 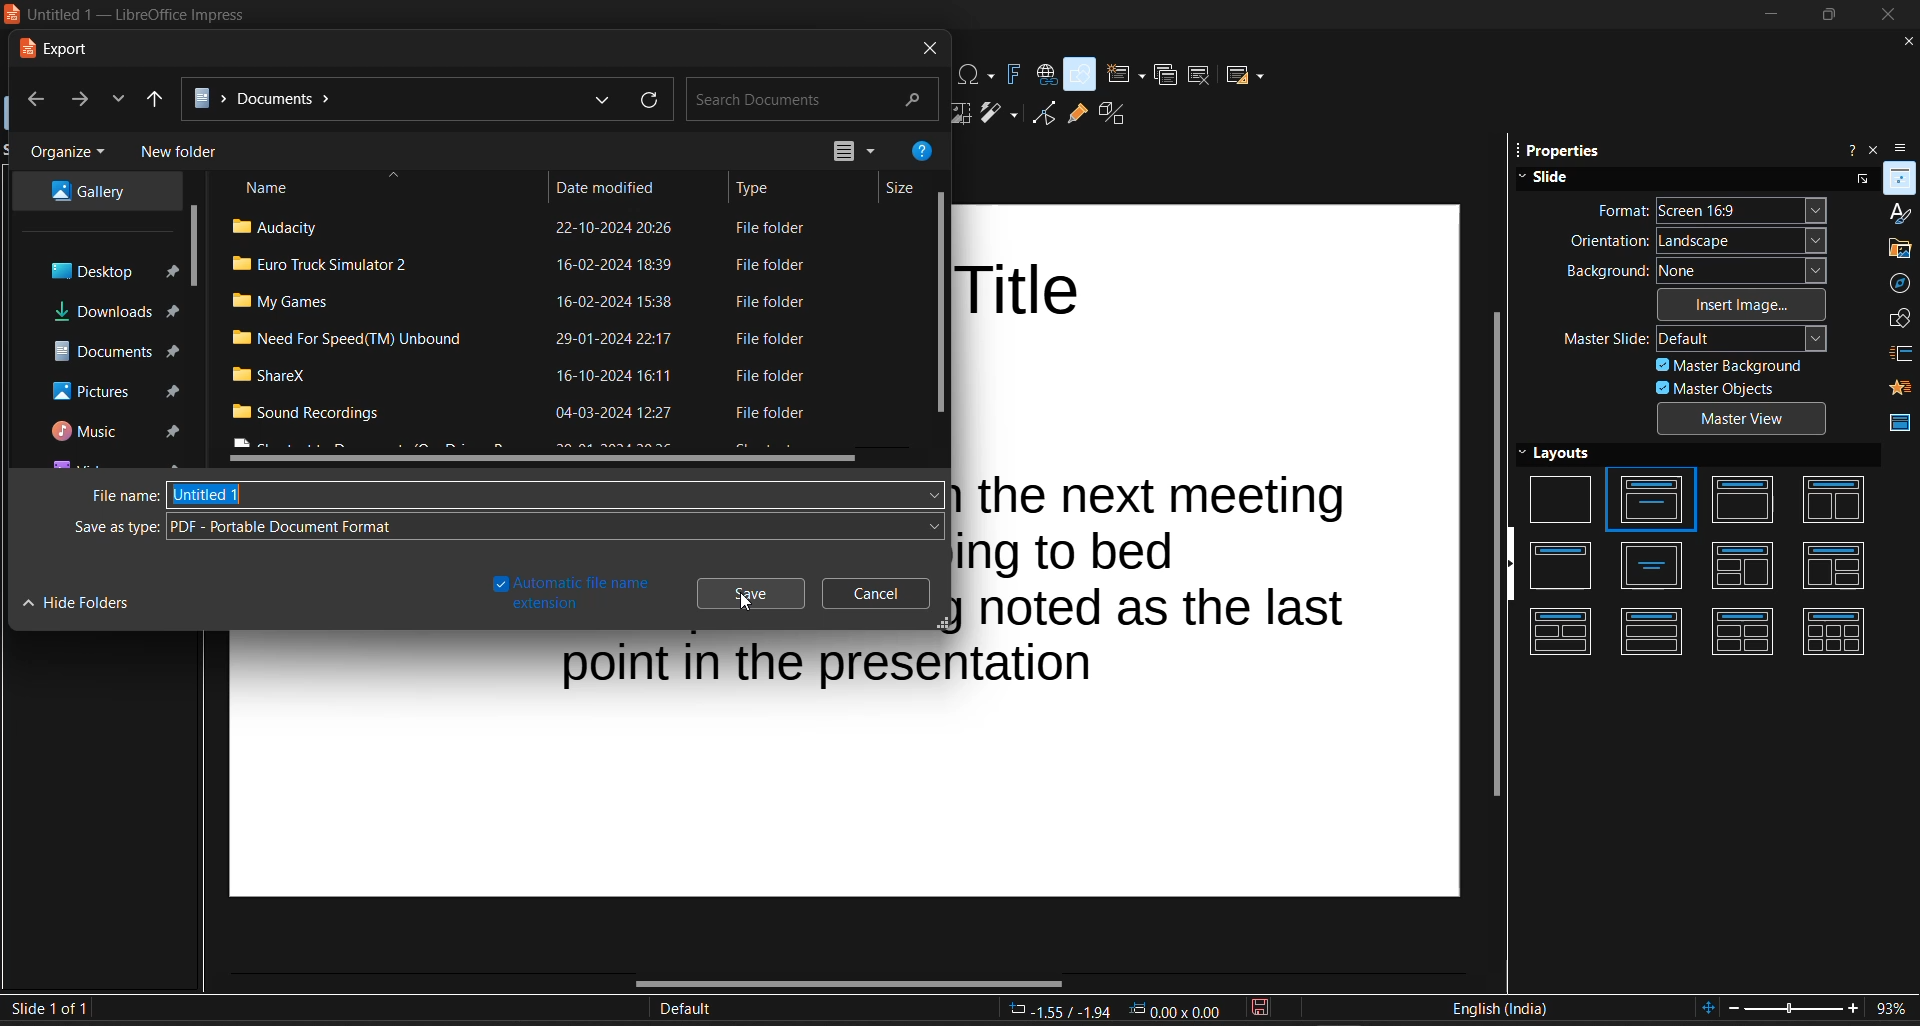 I want to click on sidebar settings, so click(x=1907, y=147).